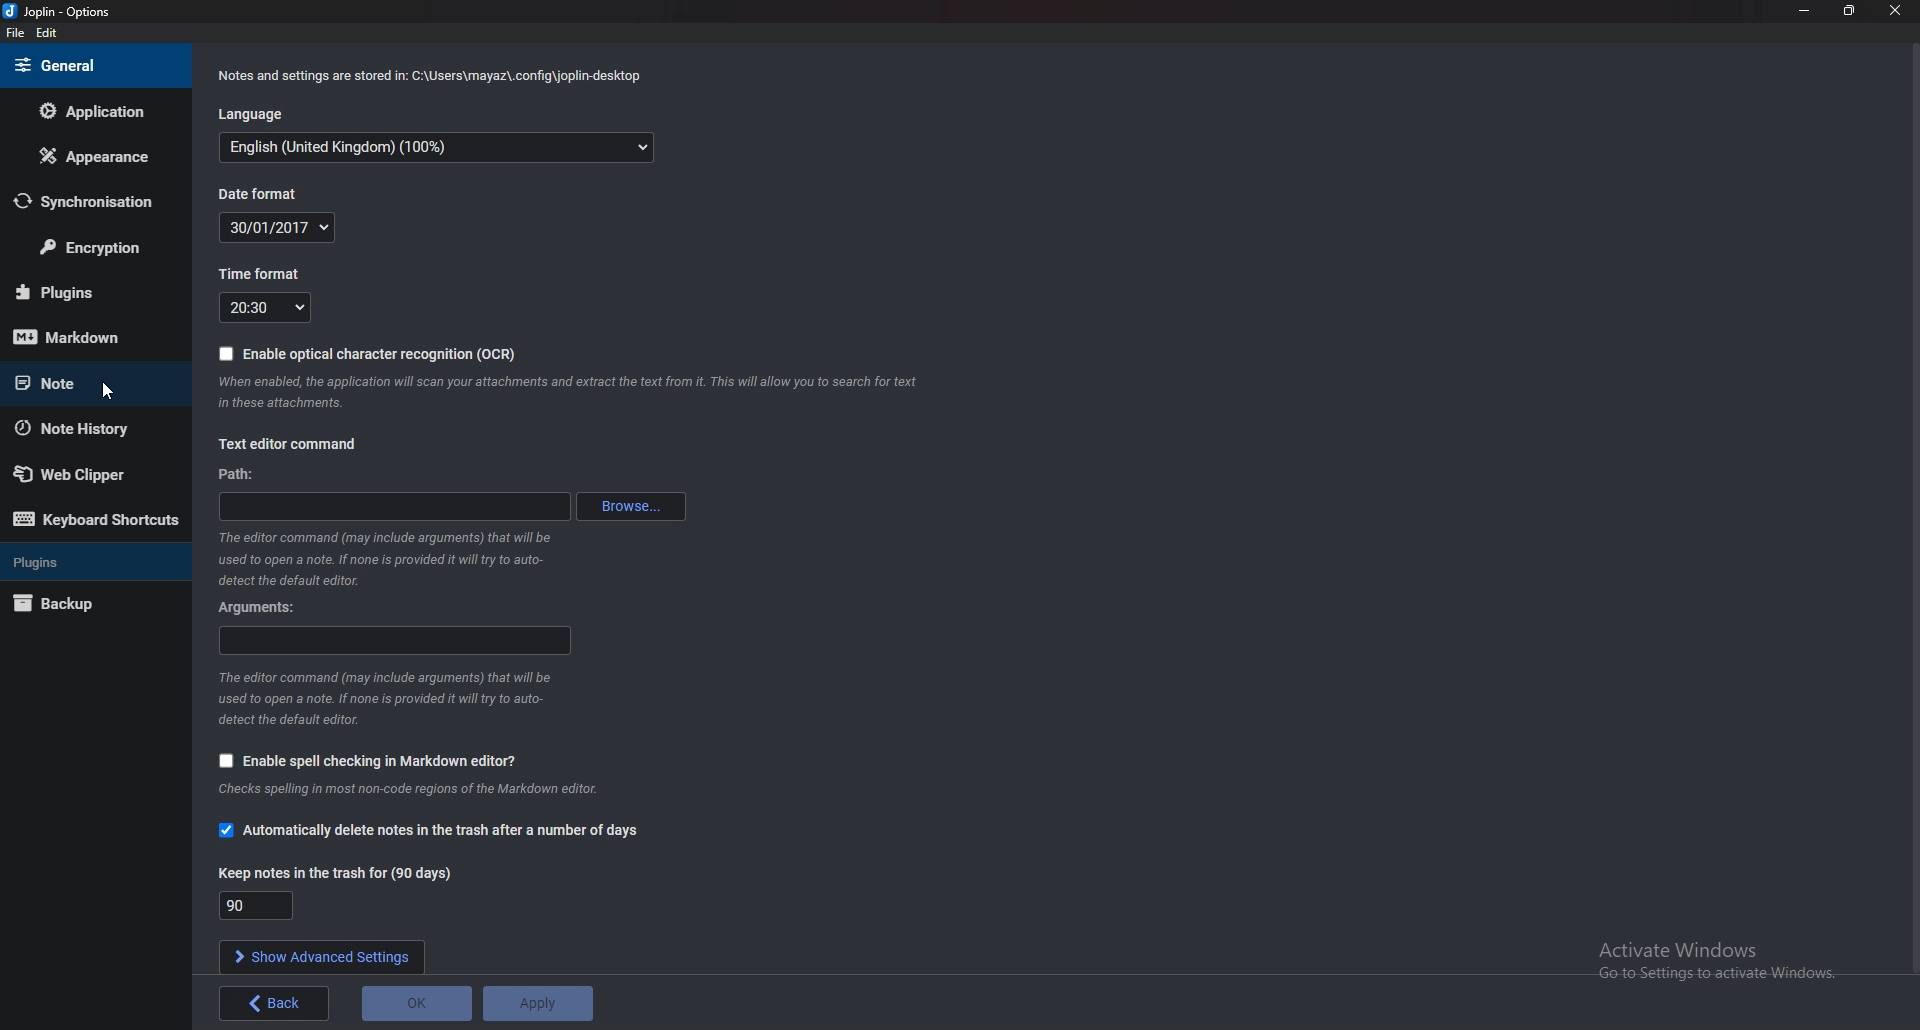  What do you see at coordinates (1895, 11) in the screenshot?
I see `Close` at bounding box center [1895, 11].